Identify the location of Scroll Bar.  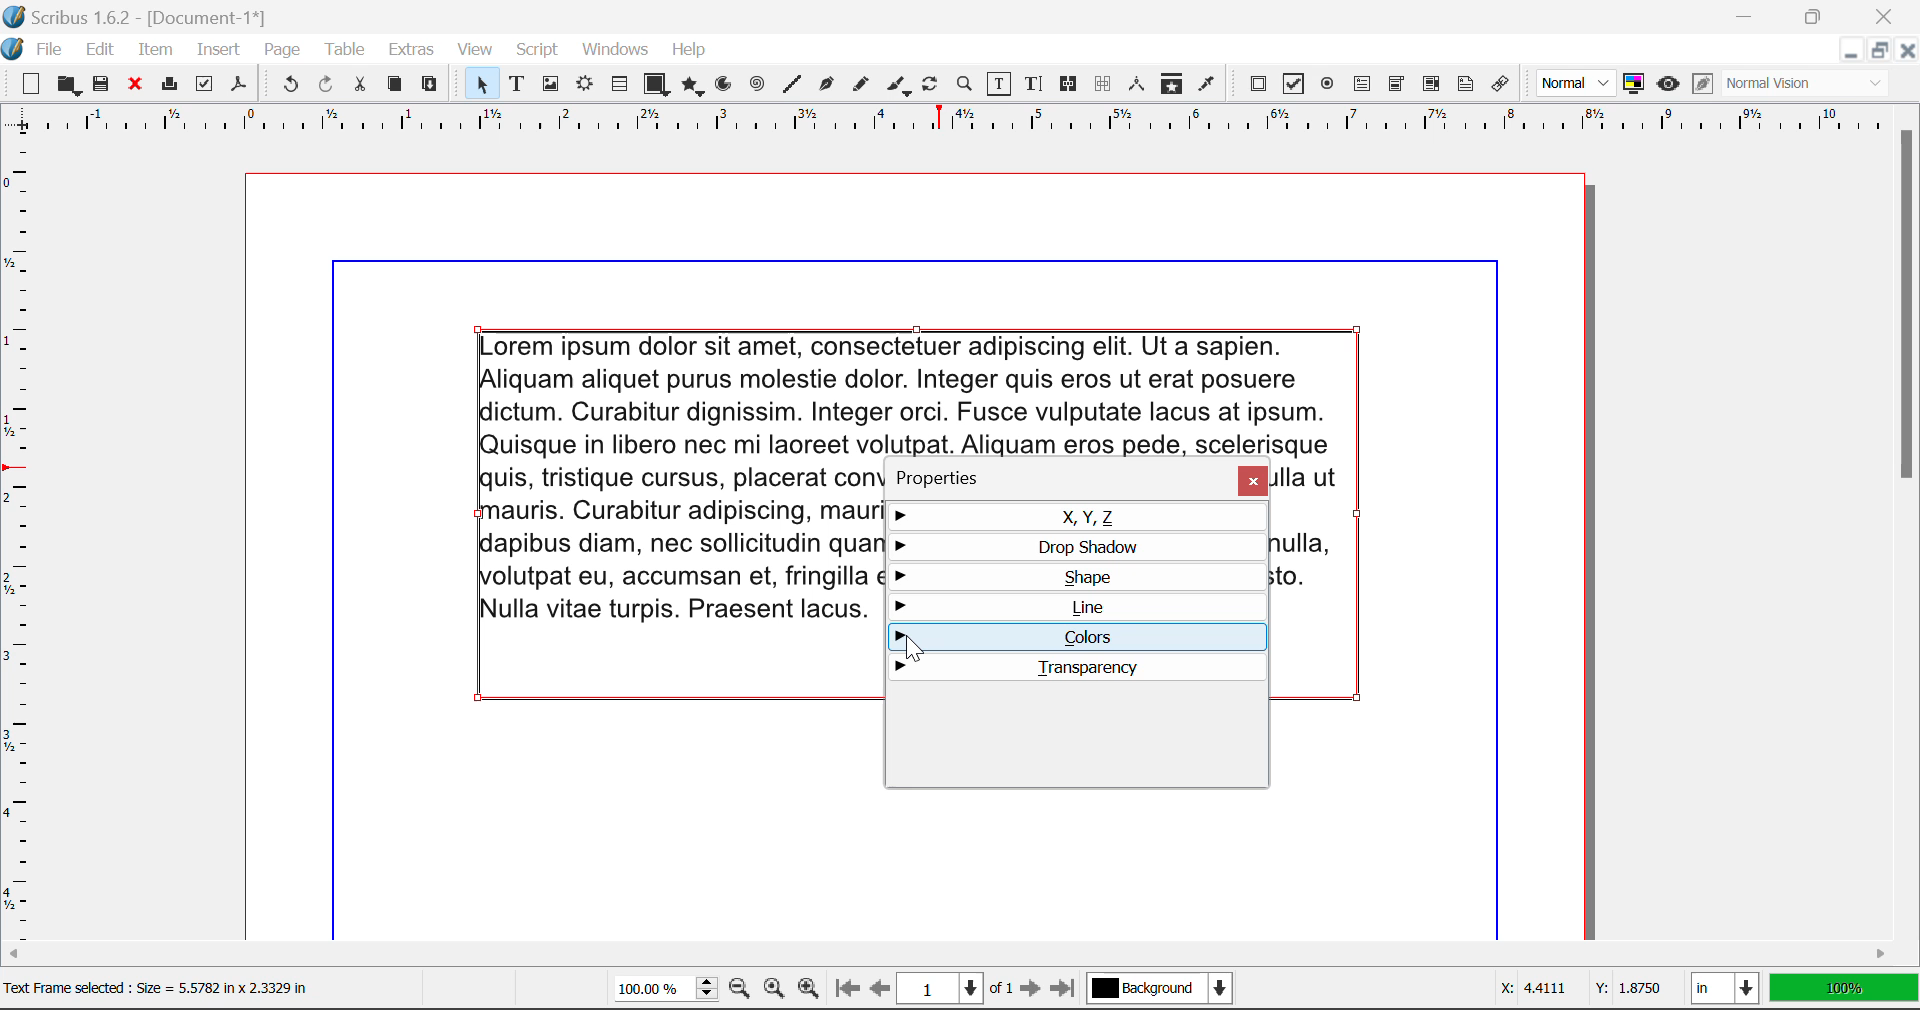
(1908, 522).